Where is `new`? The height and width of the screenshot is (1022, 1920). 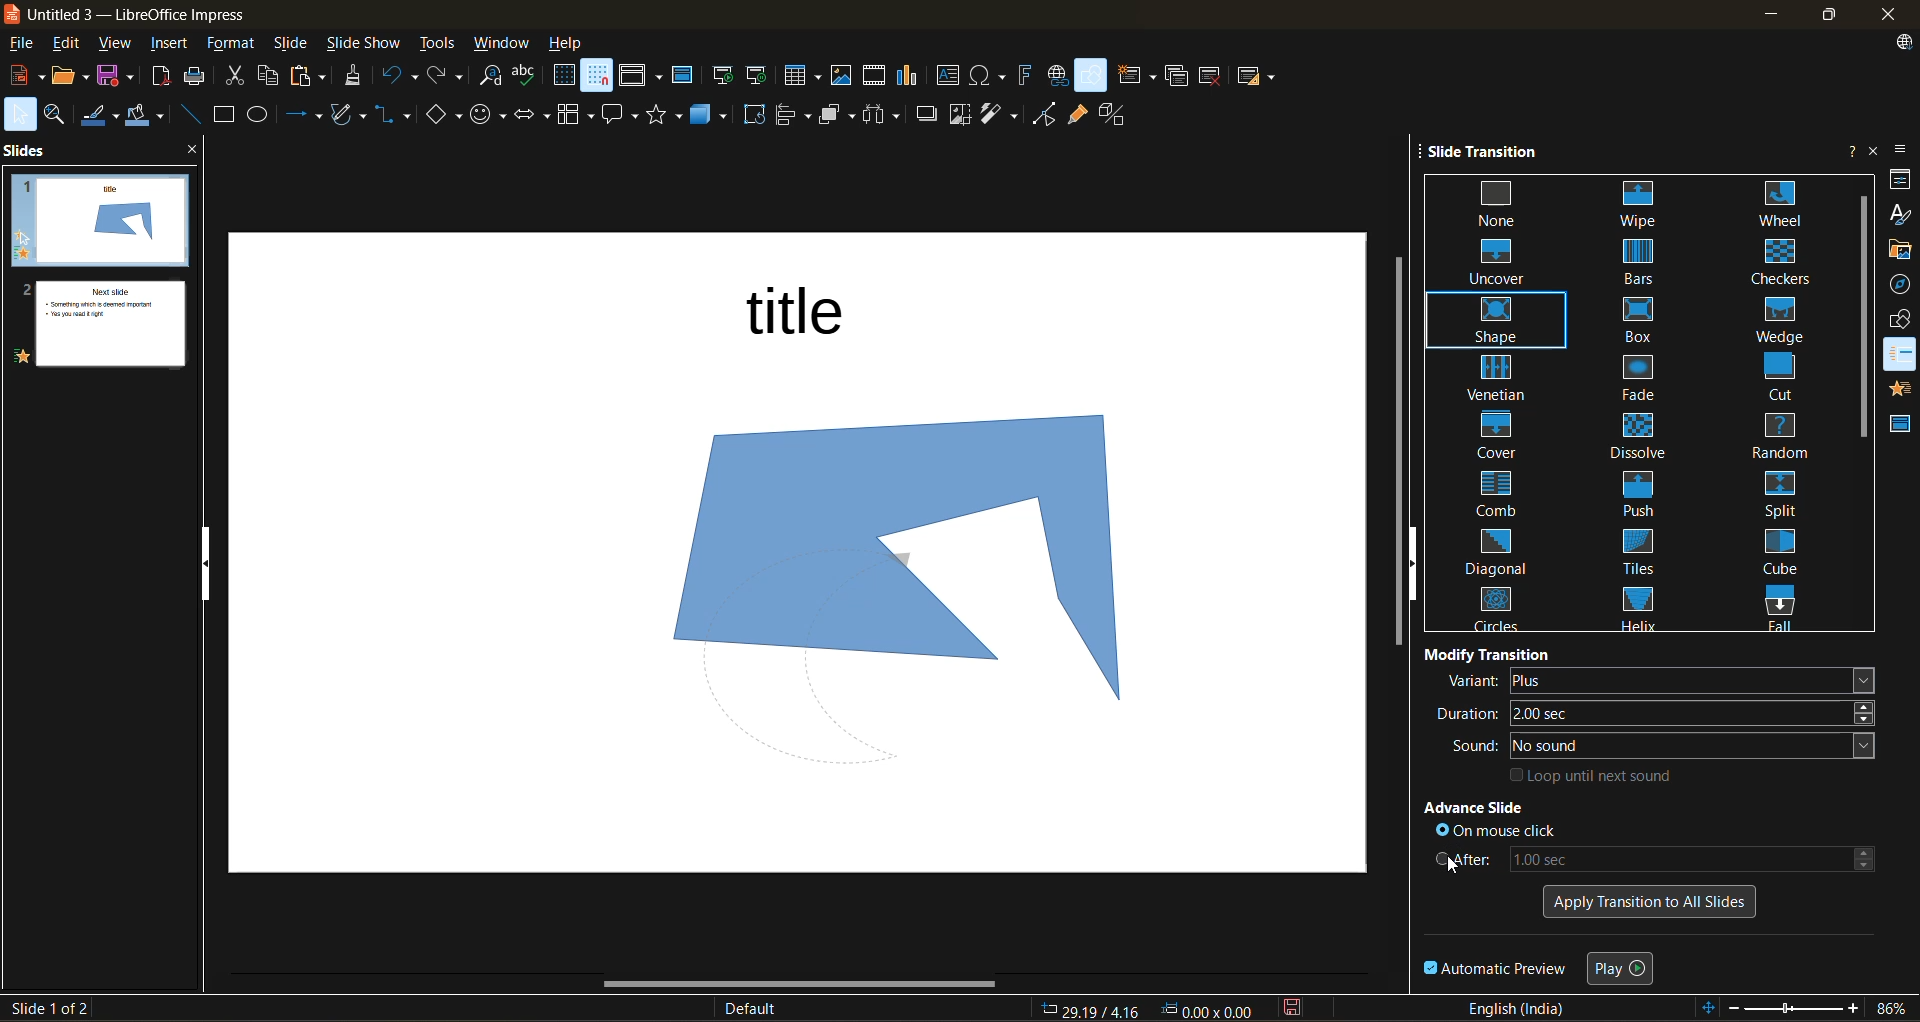 new is located at coordinates (23, 78).